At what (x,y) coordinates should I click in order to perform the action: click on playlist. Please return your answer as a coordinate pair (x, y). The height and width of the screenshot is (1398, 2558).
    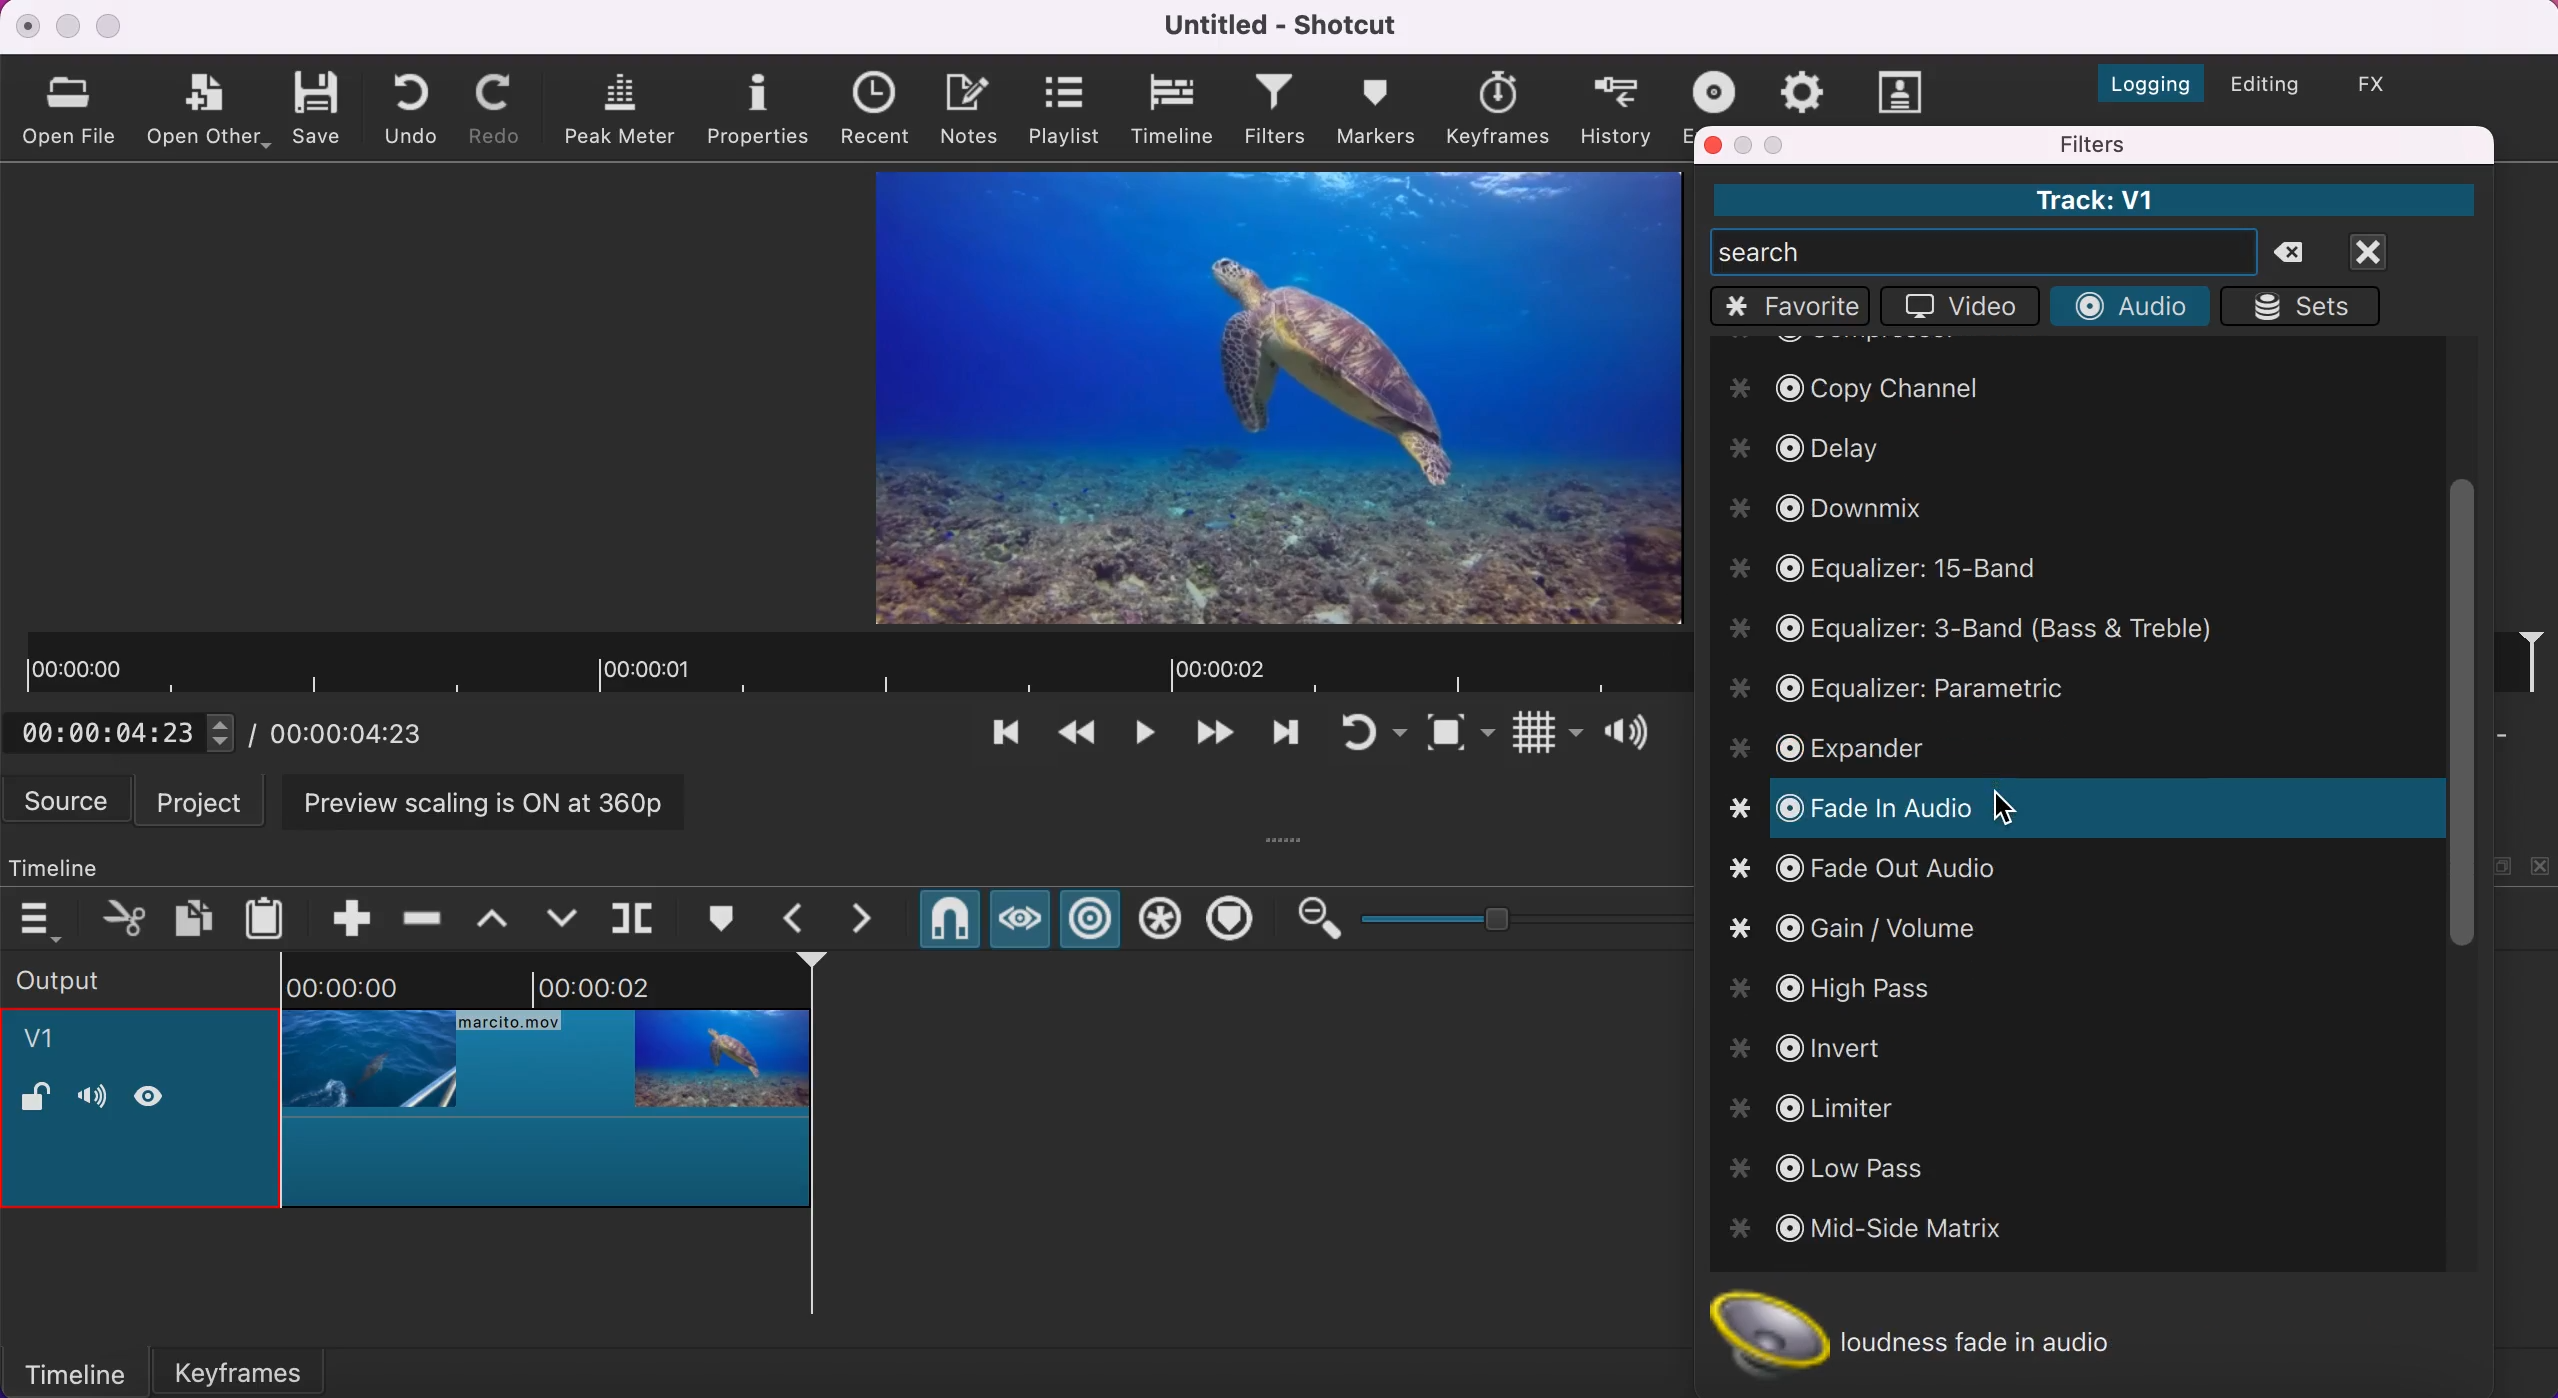
    Looking at the image, I should click on (1063, 109).